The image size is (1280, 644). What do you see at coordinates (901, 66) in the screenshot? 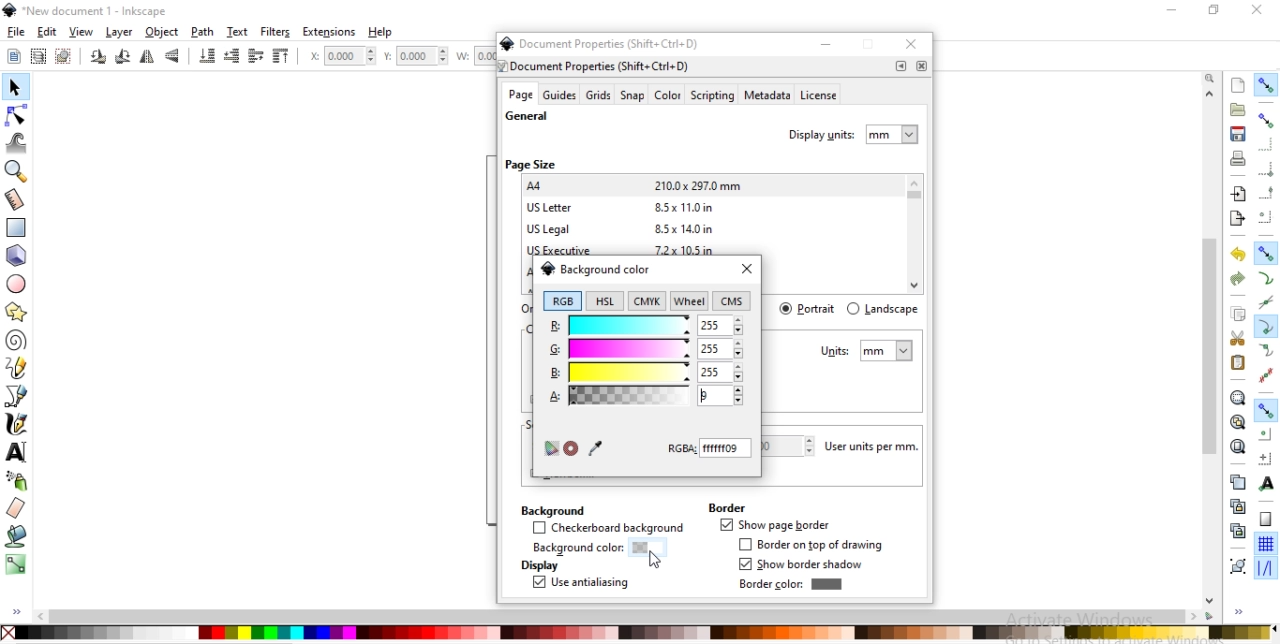
I see `.` at bounding box center [901, 66].